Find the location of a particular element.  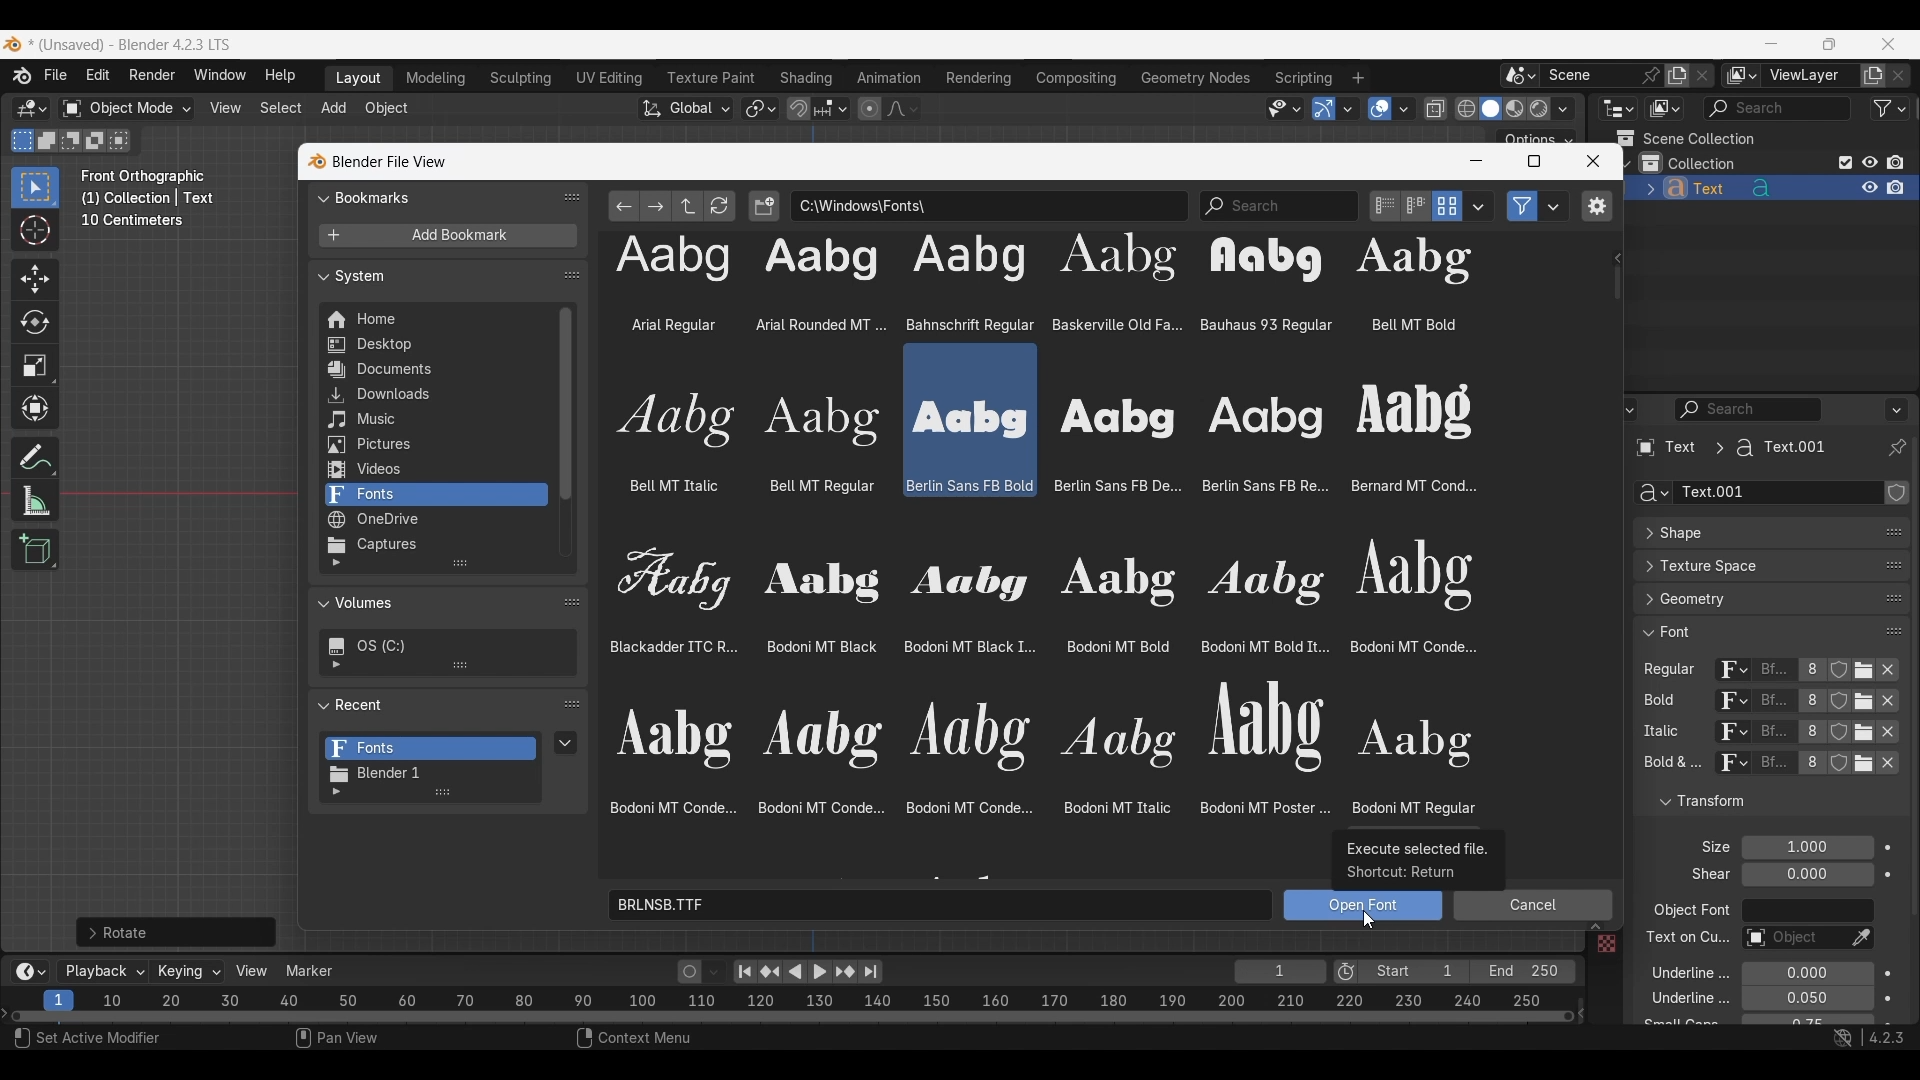

 is located at coordinates (1603, 946).